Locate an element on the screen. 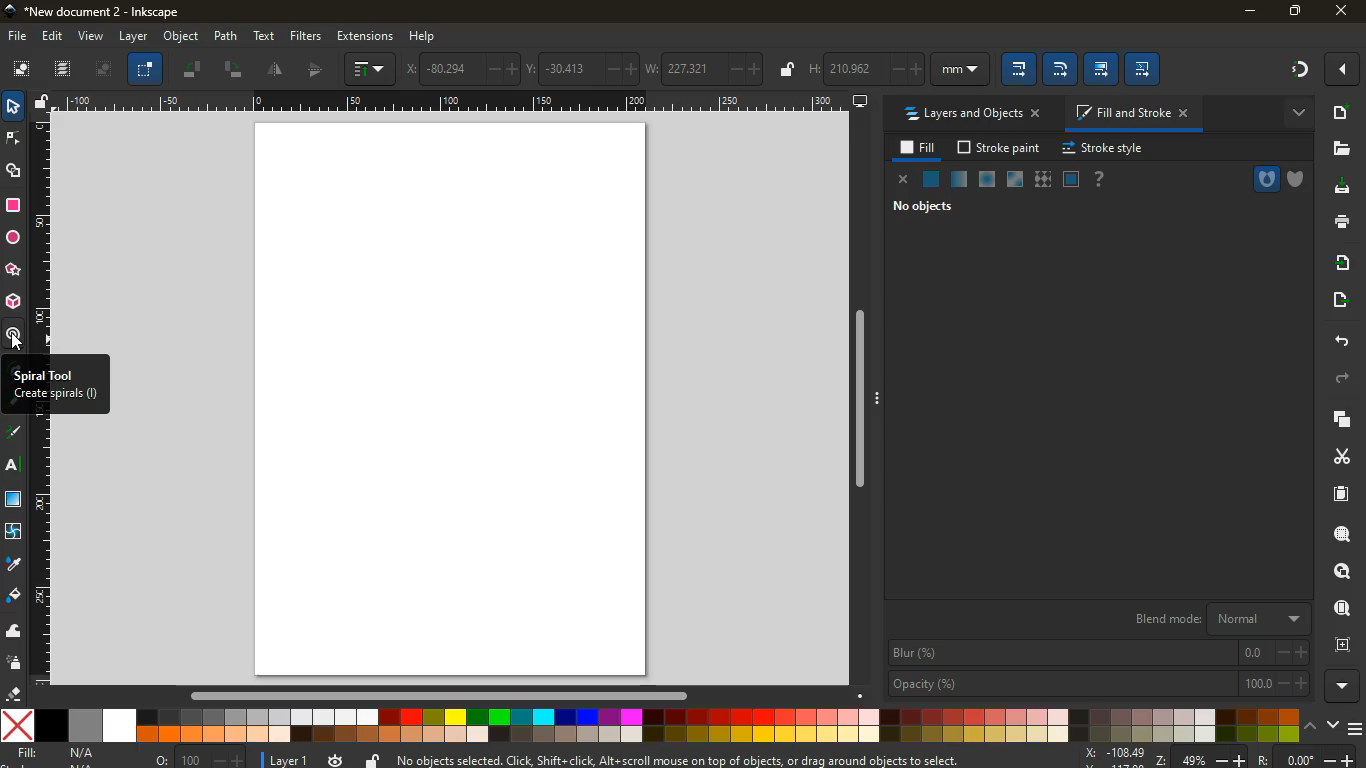  image is located at coordinates (21, 68).